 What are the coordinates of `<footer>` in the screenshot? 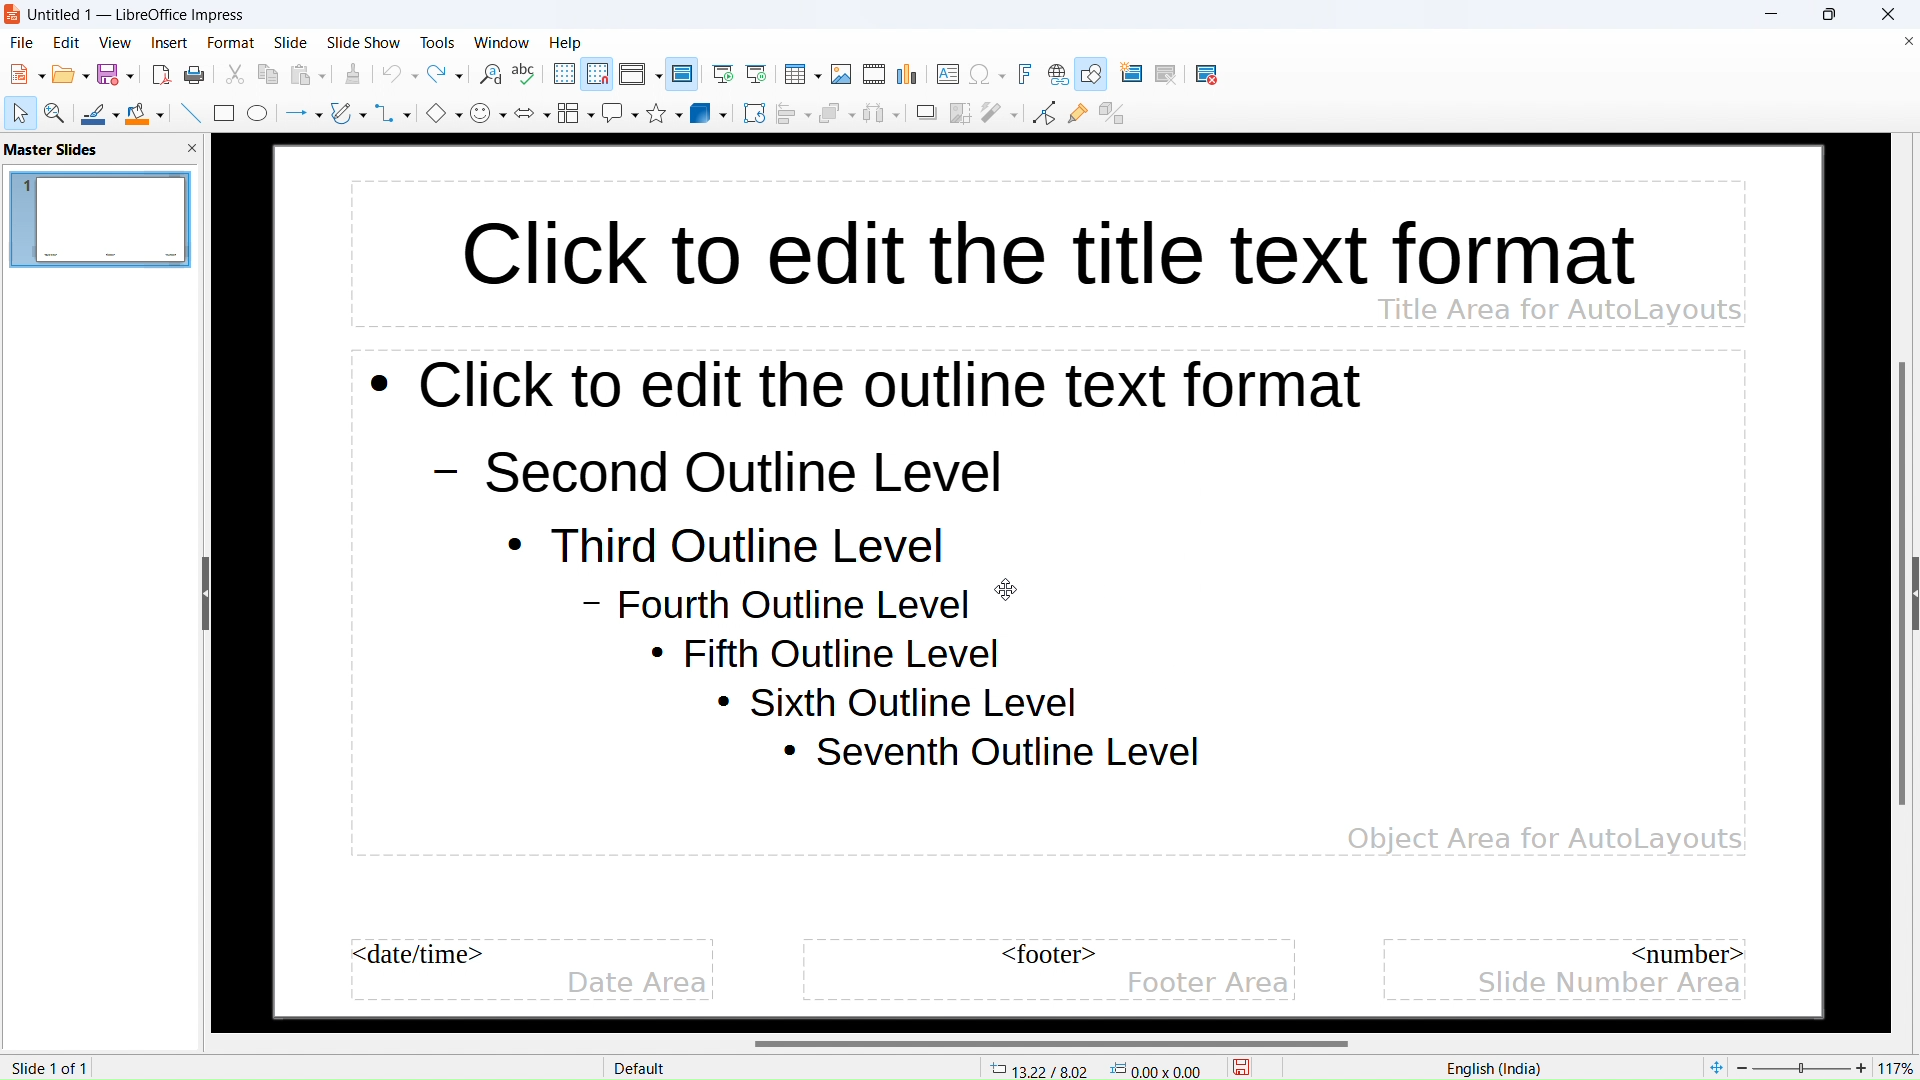 It's located at (1042, 956).